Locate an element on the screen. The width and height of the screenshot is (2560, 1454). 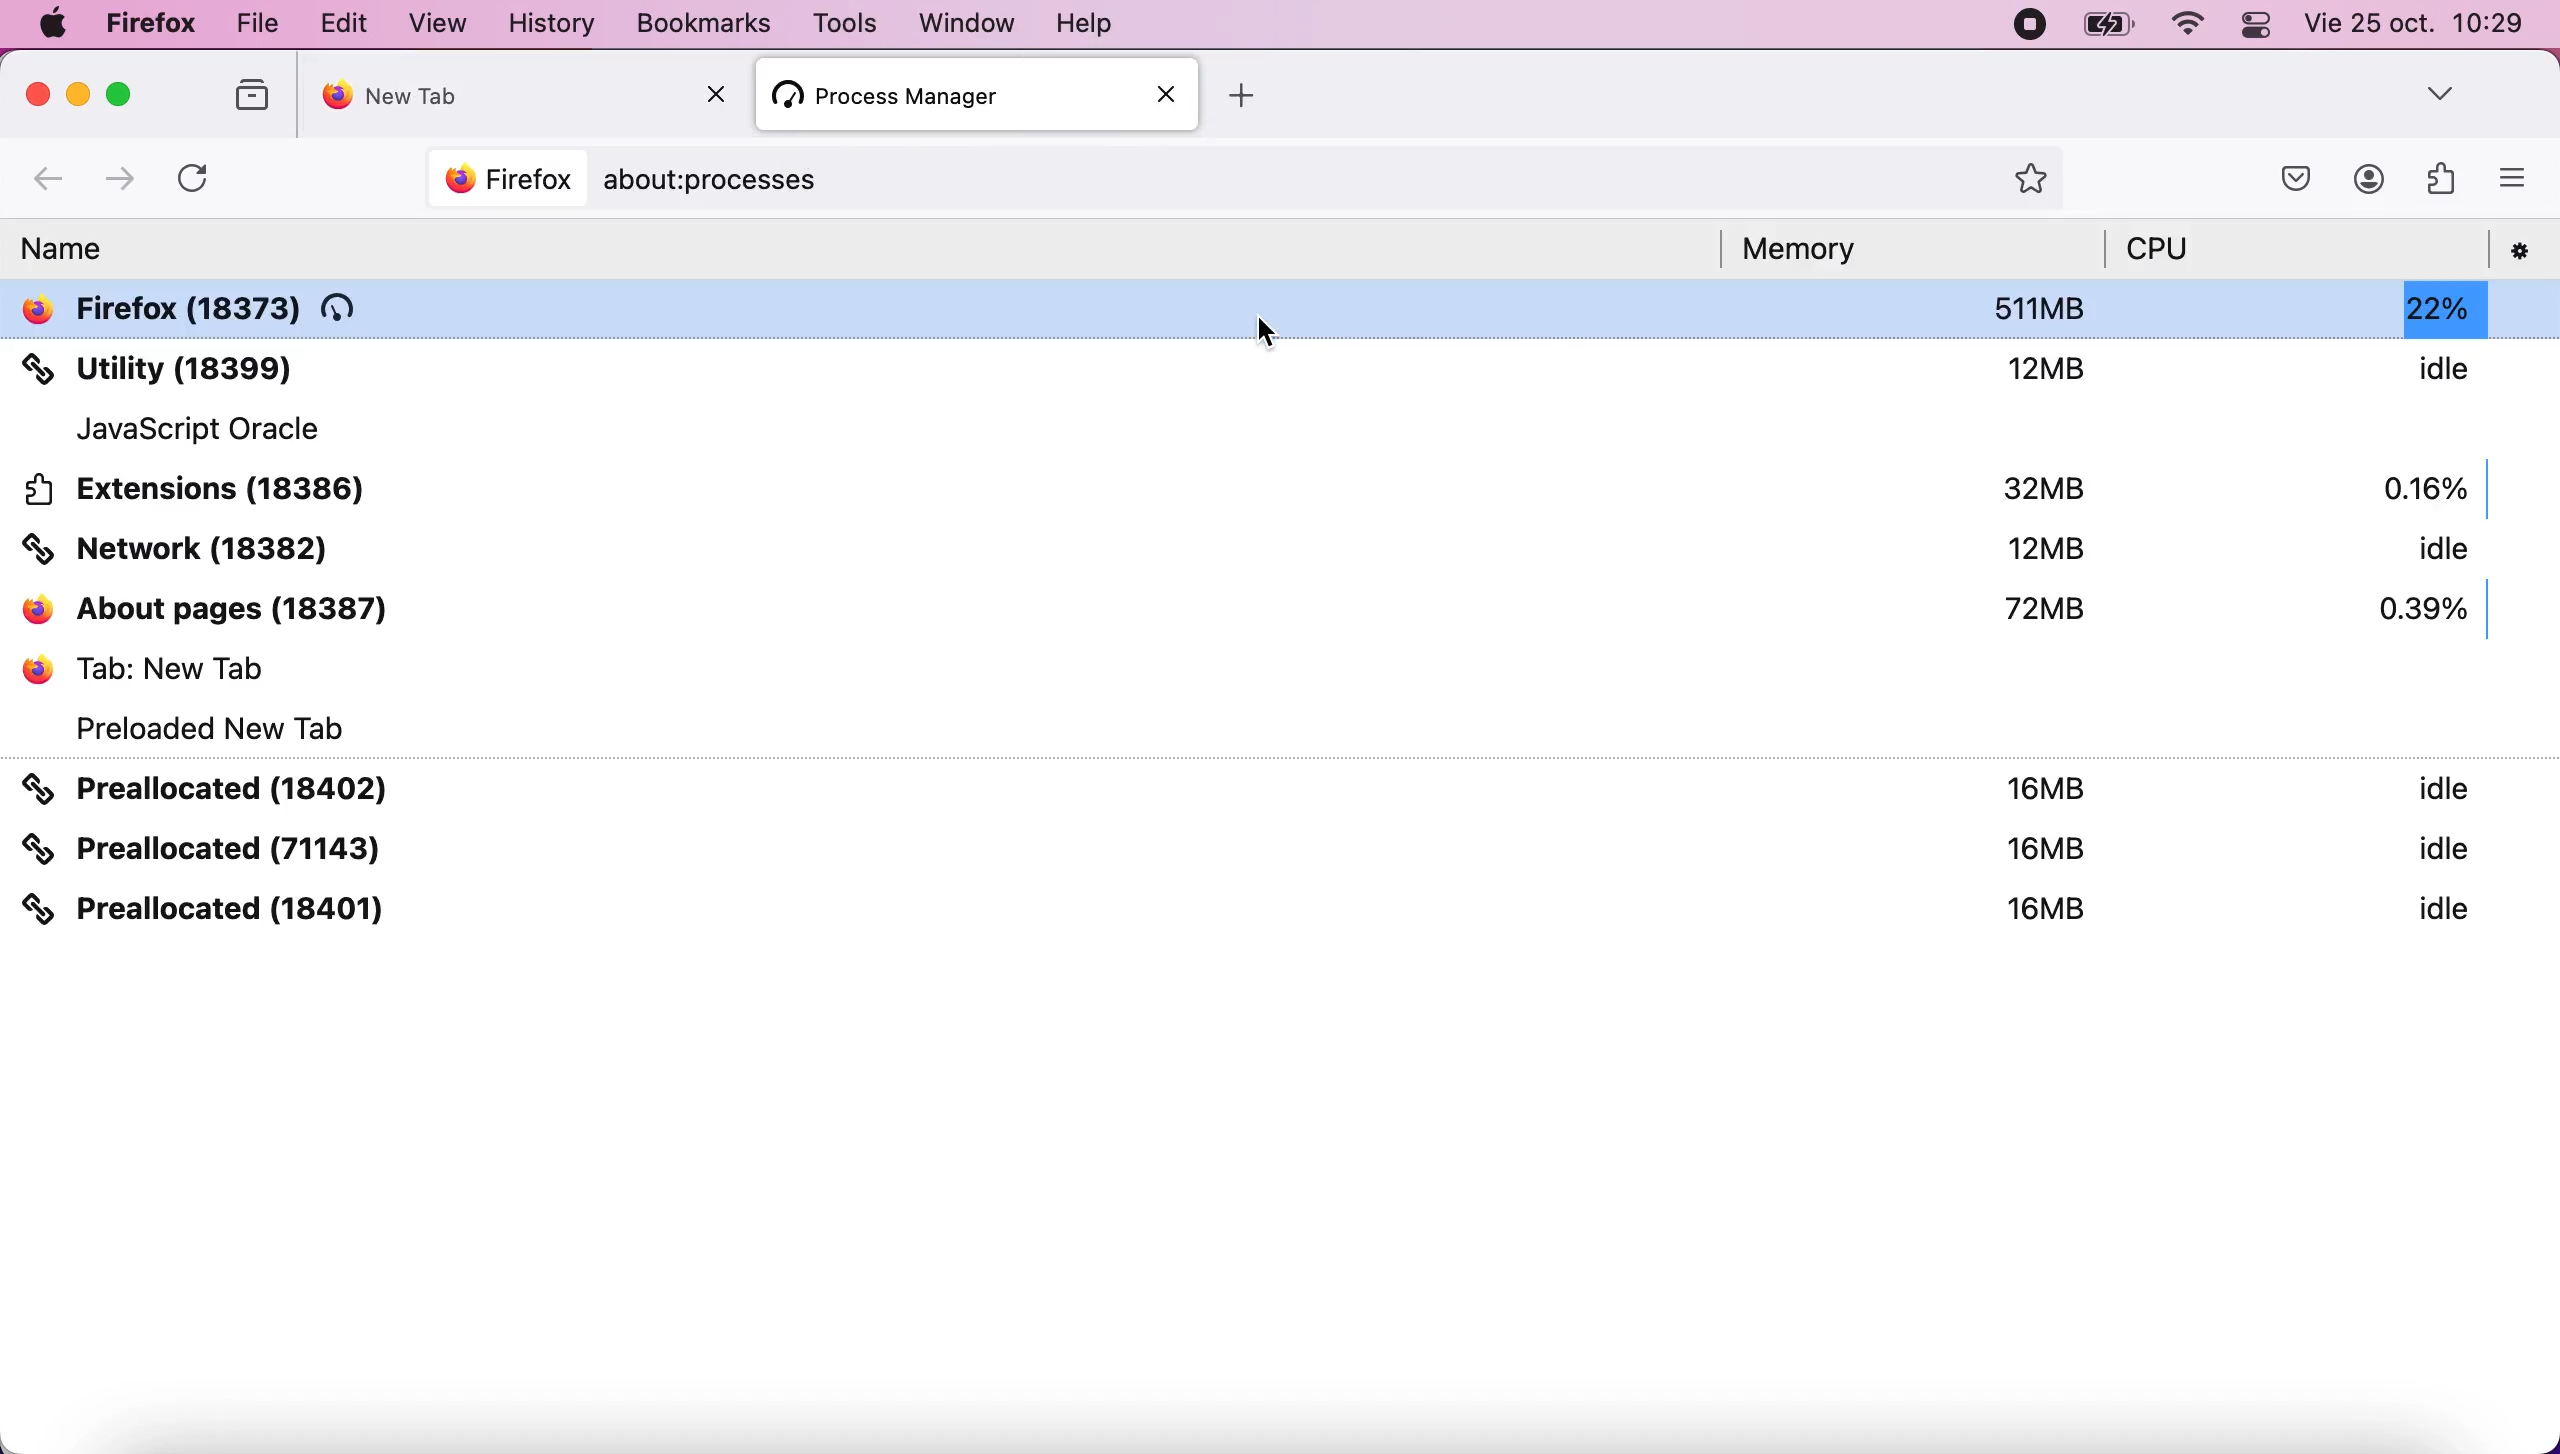
Toggle is located at coordinates (2257, 27).